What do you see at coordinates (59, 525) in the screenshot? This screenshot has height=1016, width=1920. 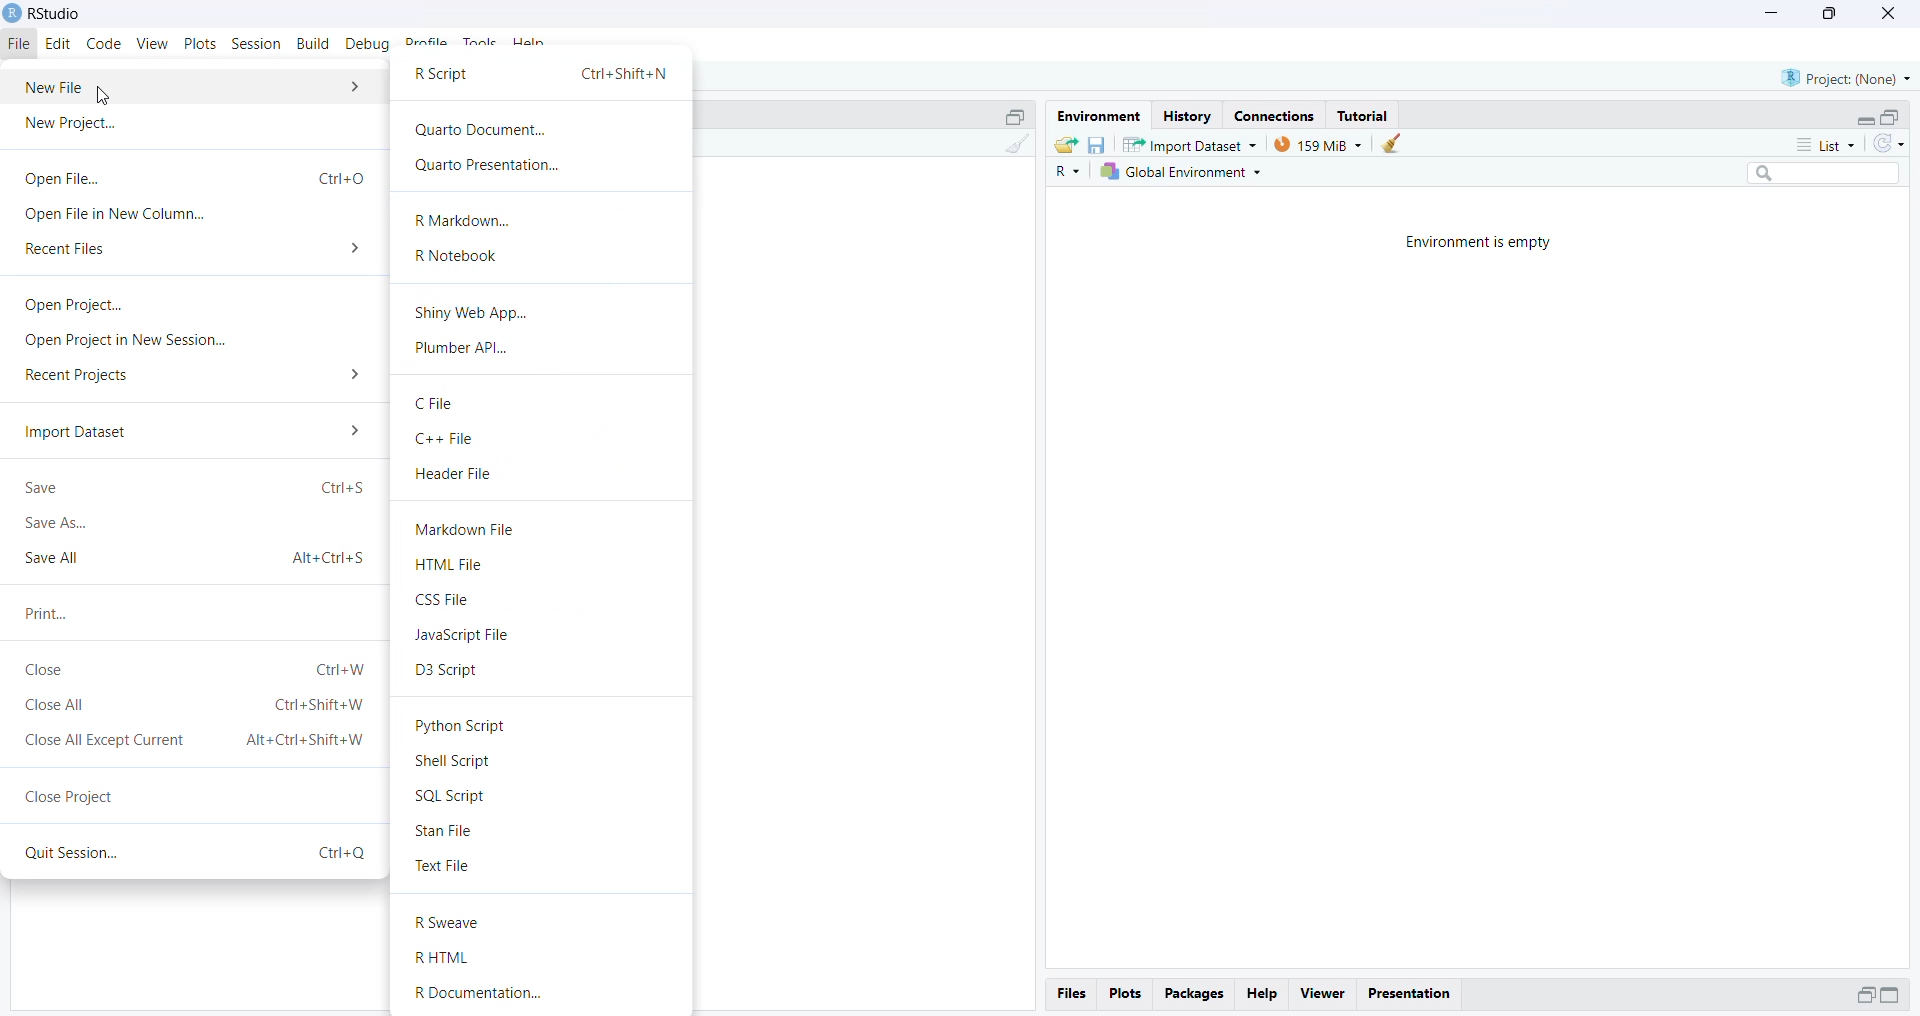 I see `Save As...` at bounding box center [59, 525].